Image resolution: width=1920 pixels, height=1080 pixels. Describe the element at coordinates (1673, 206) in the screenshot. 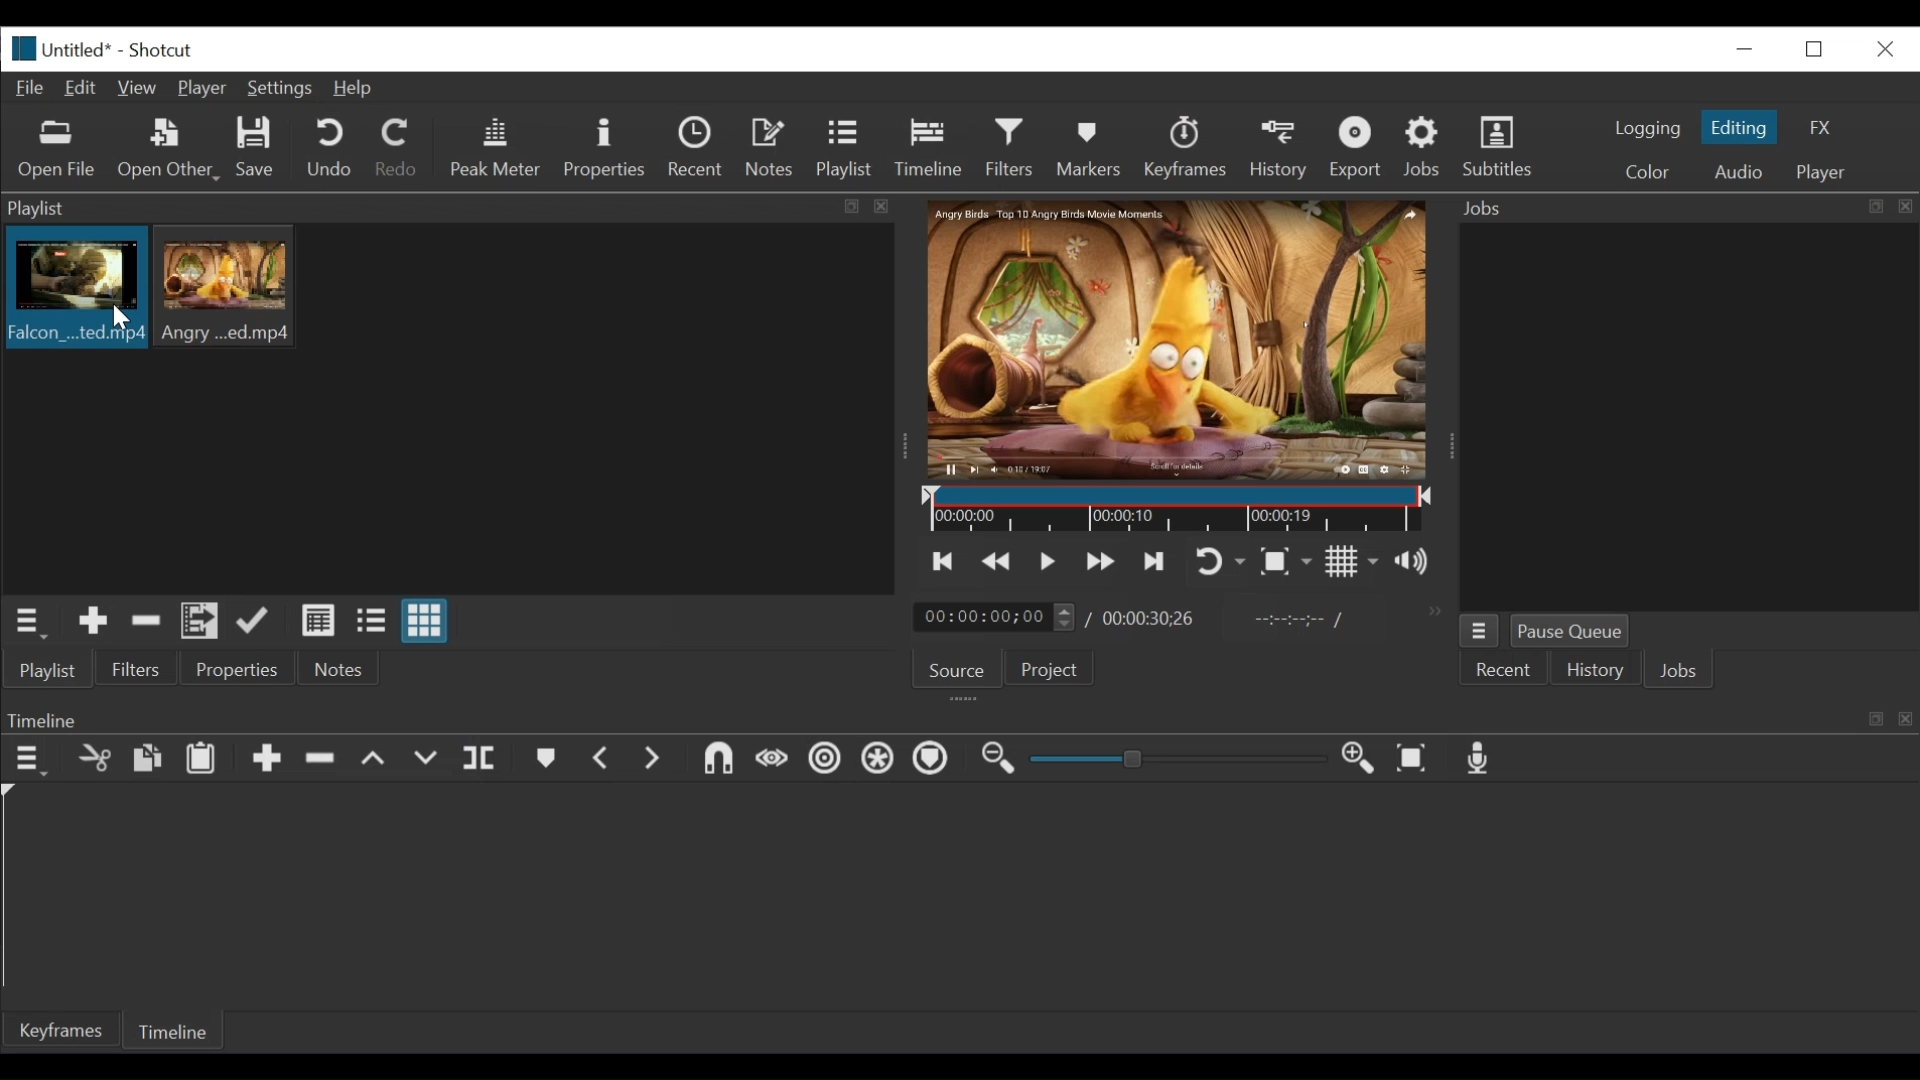

I see `Jobs menu` at that location.